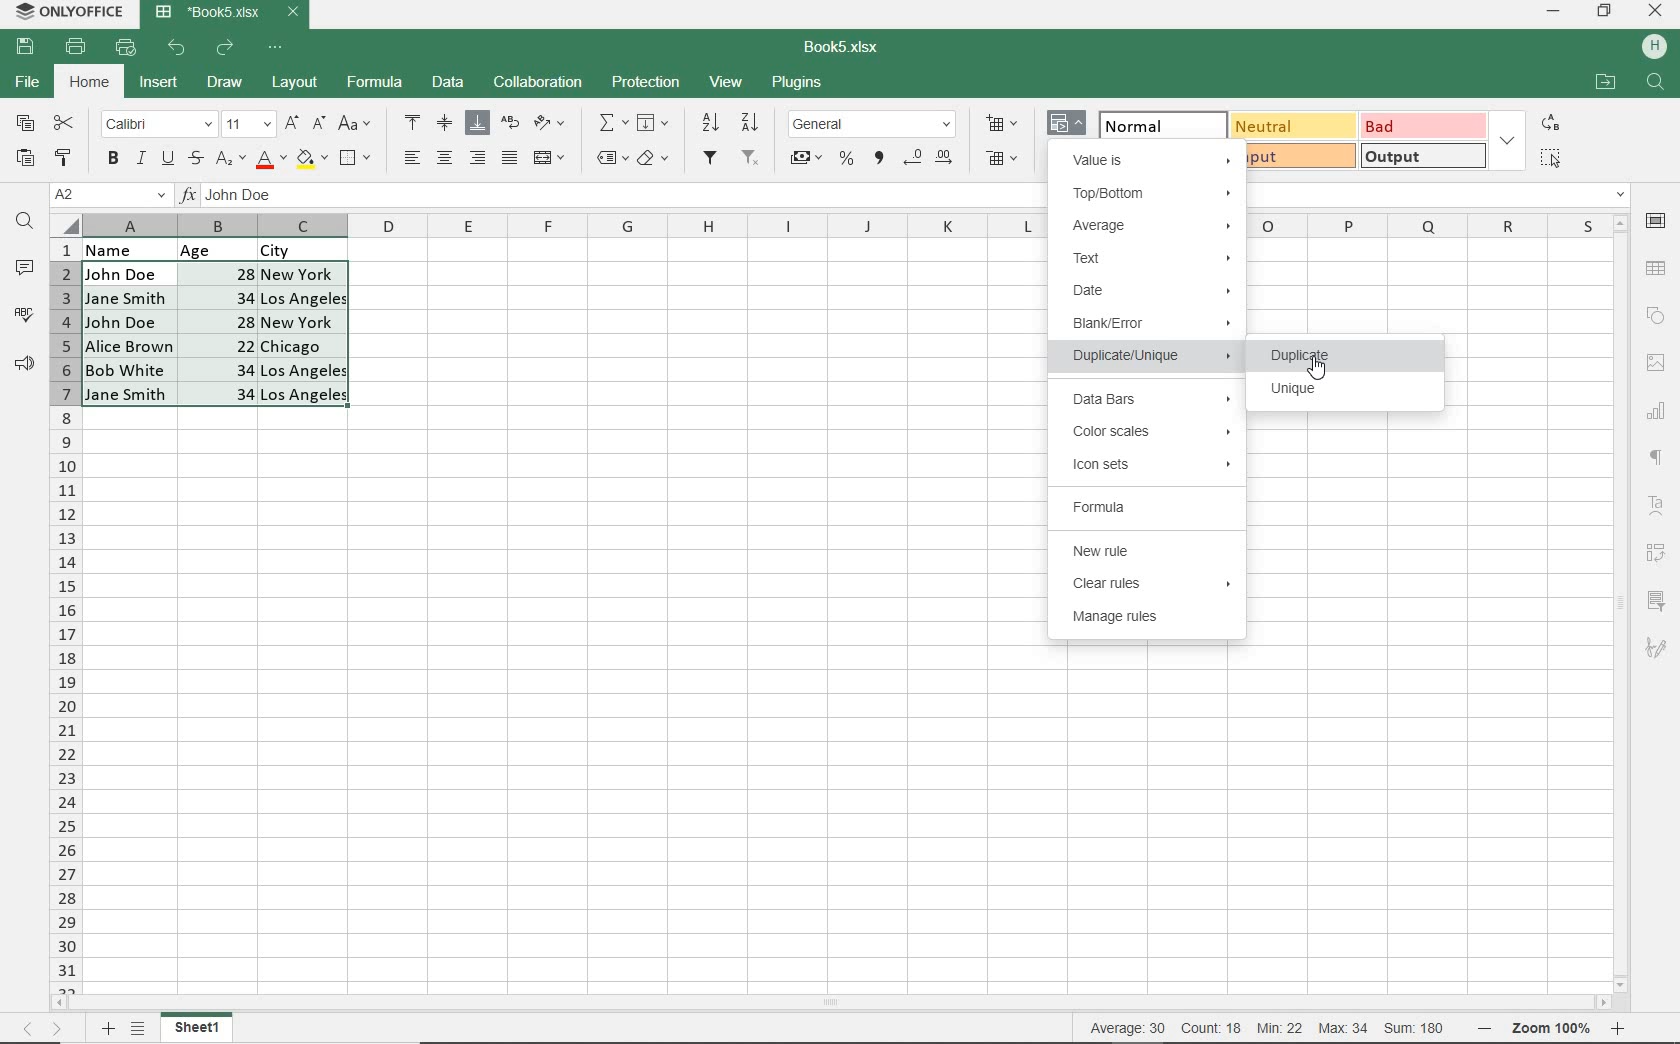  What do you see at coordinates (1153, 224) in the screenshot?
I see `AVERAGE` at bounding box center [1153, 224].